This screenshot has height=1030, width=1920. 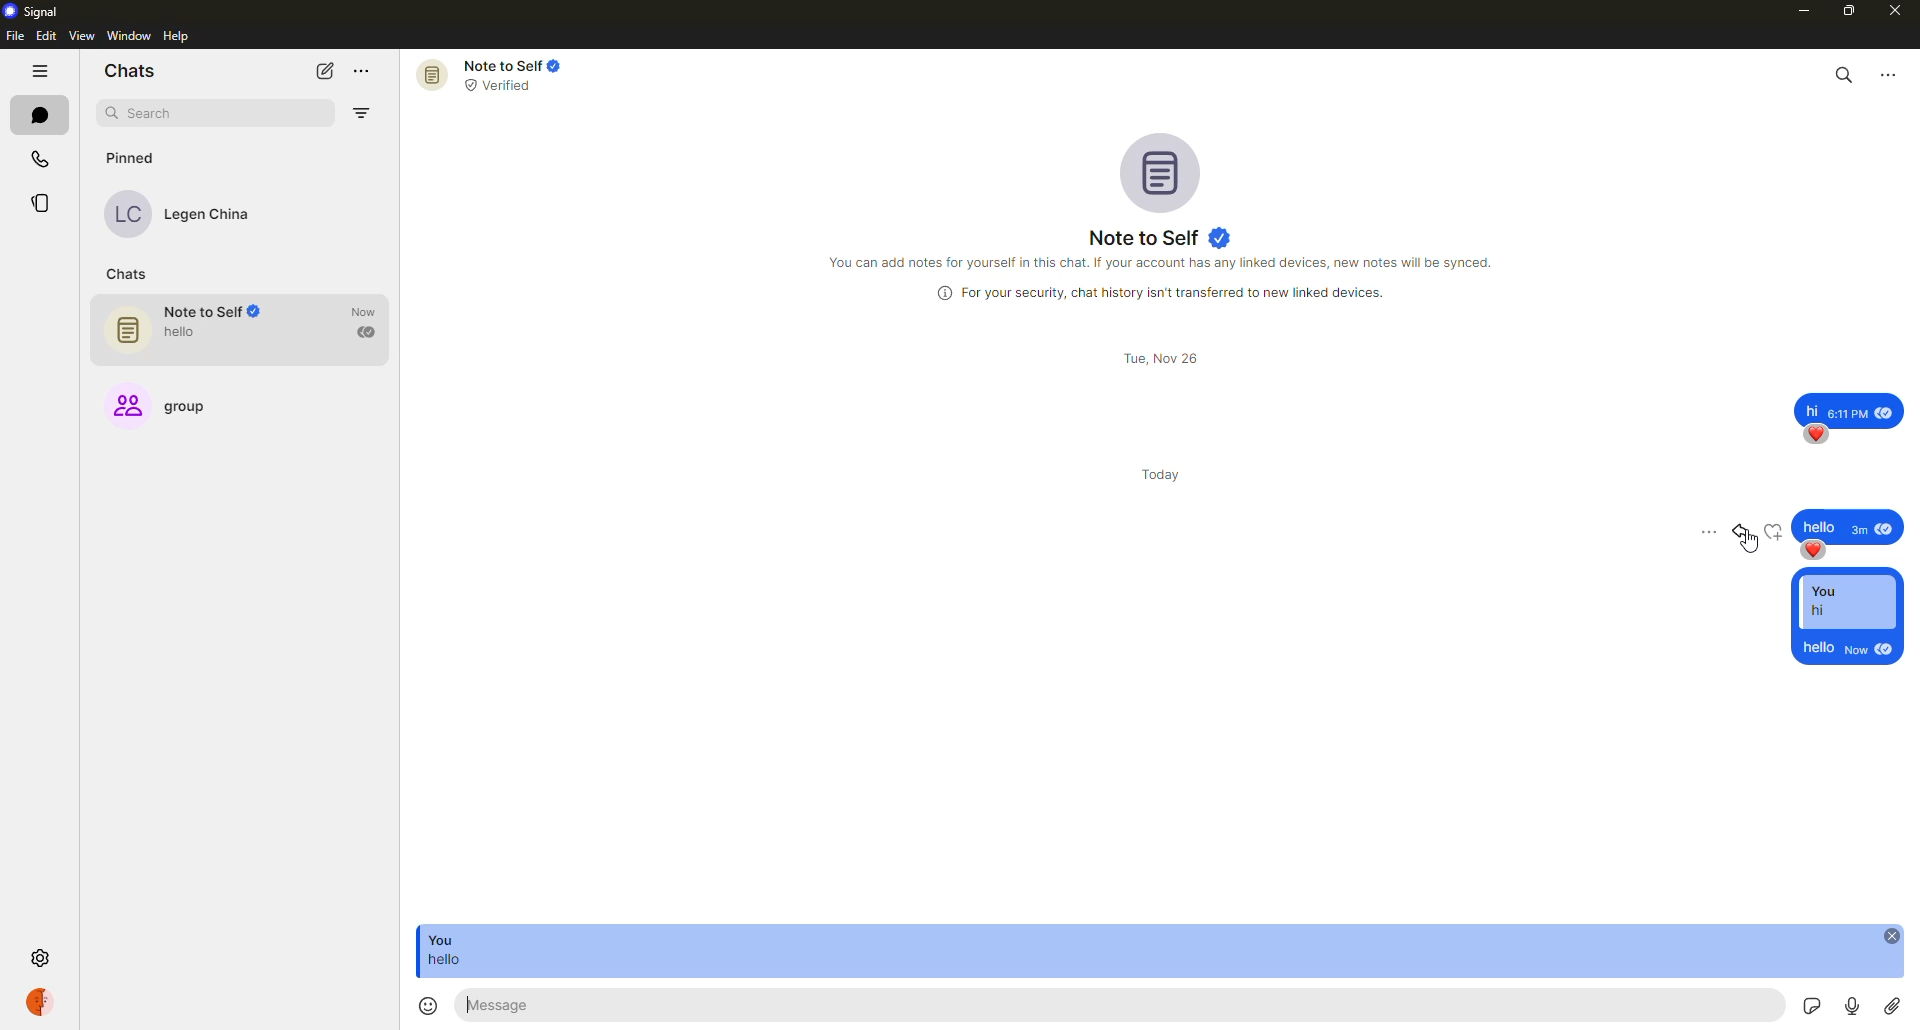 What do you see at coordinates (1845, 73) in the screenshot?
I see `search` at bounding box center [1845, 73].